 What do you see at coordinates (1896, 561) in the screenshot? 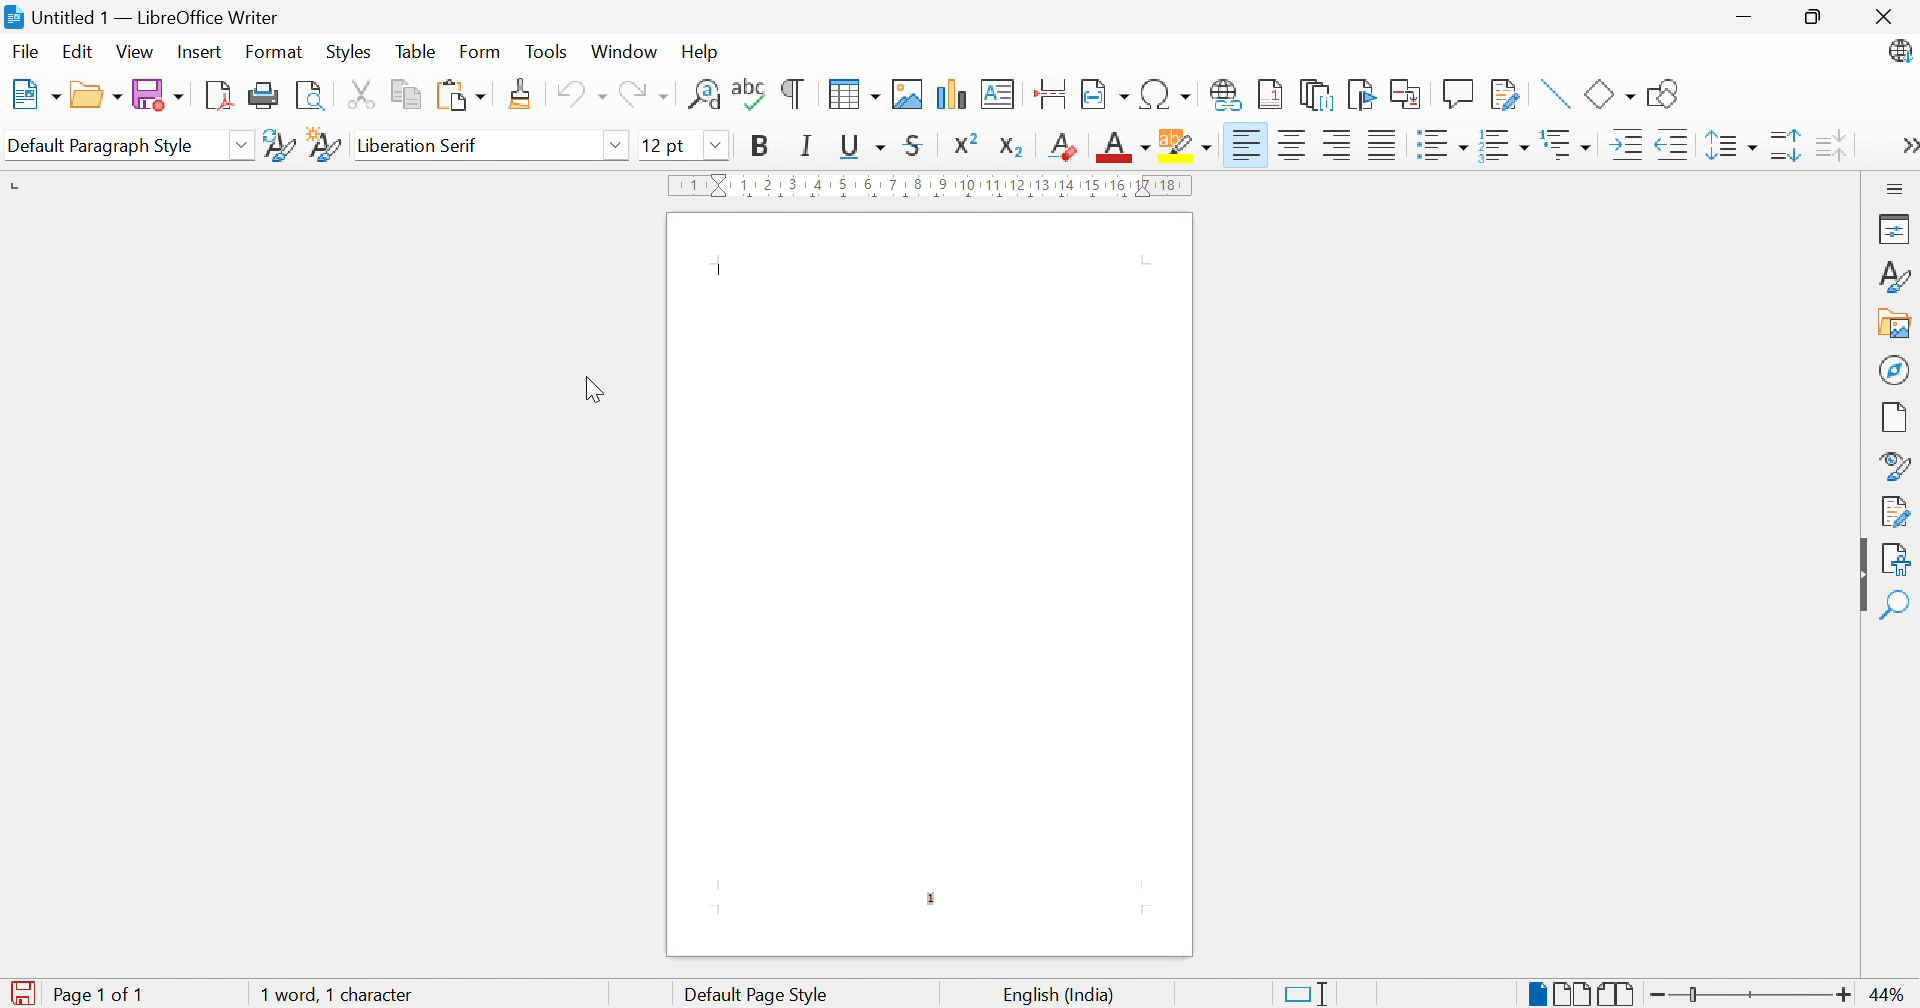
I see `Accessibility check` at bounding box center [1896, 561].